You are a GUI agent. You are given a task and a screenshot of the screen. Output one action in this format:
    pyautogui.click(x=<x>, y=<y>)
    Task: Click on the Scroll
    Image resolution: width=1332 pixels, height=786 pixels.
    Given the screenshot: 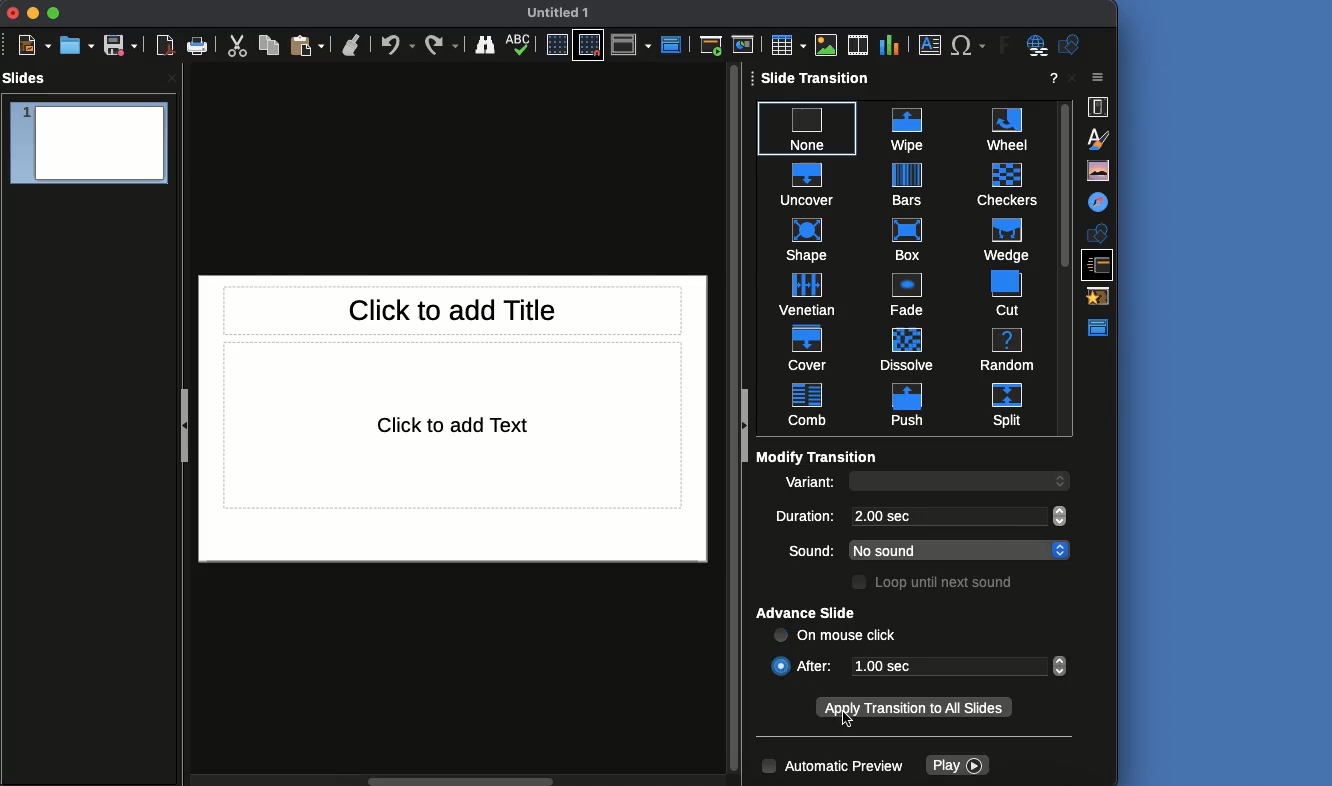 What is the action you would take?
    pyautogui.click(x=1065, y=265)
    